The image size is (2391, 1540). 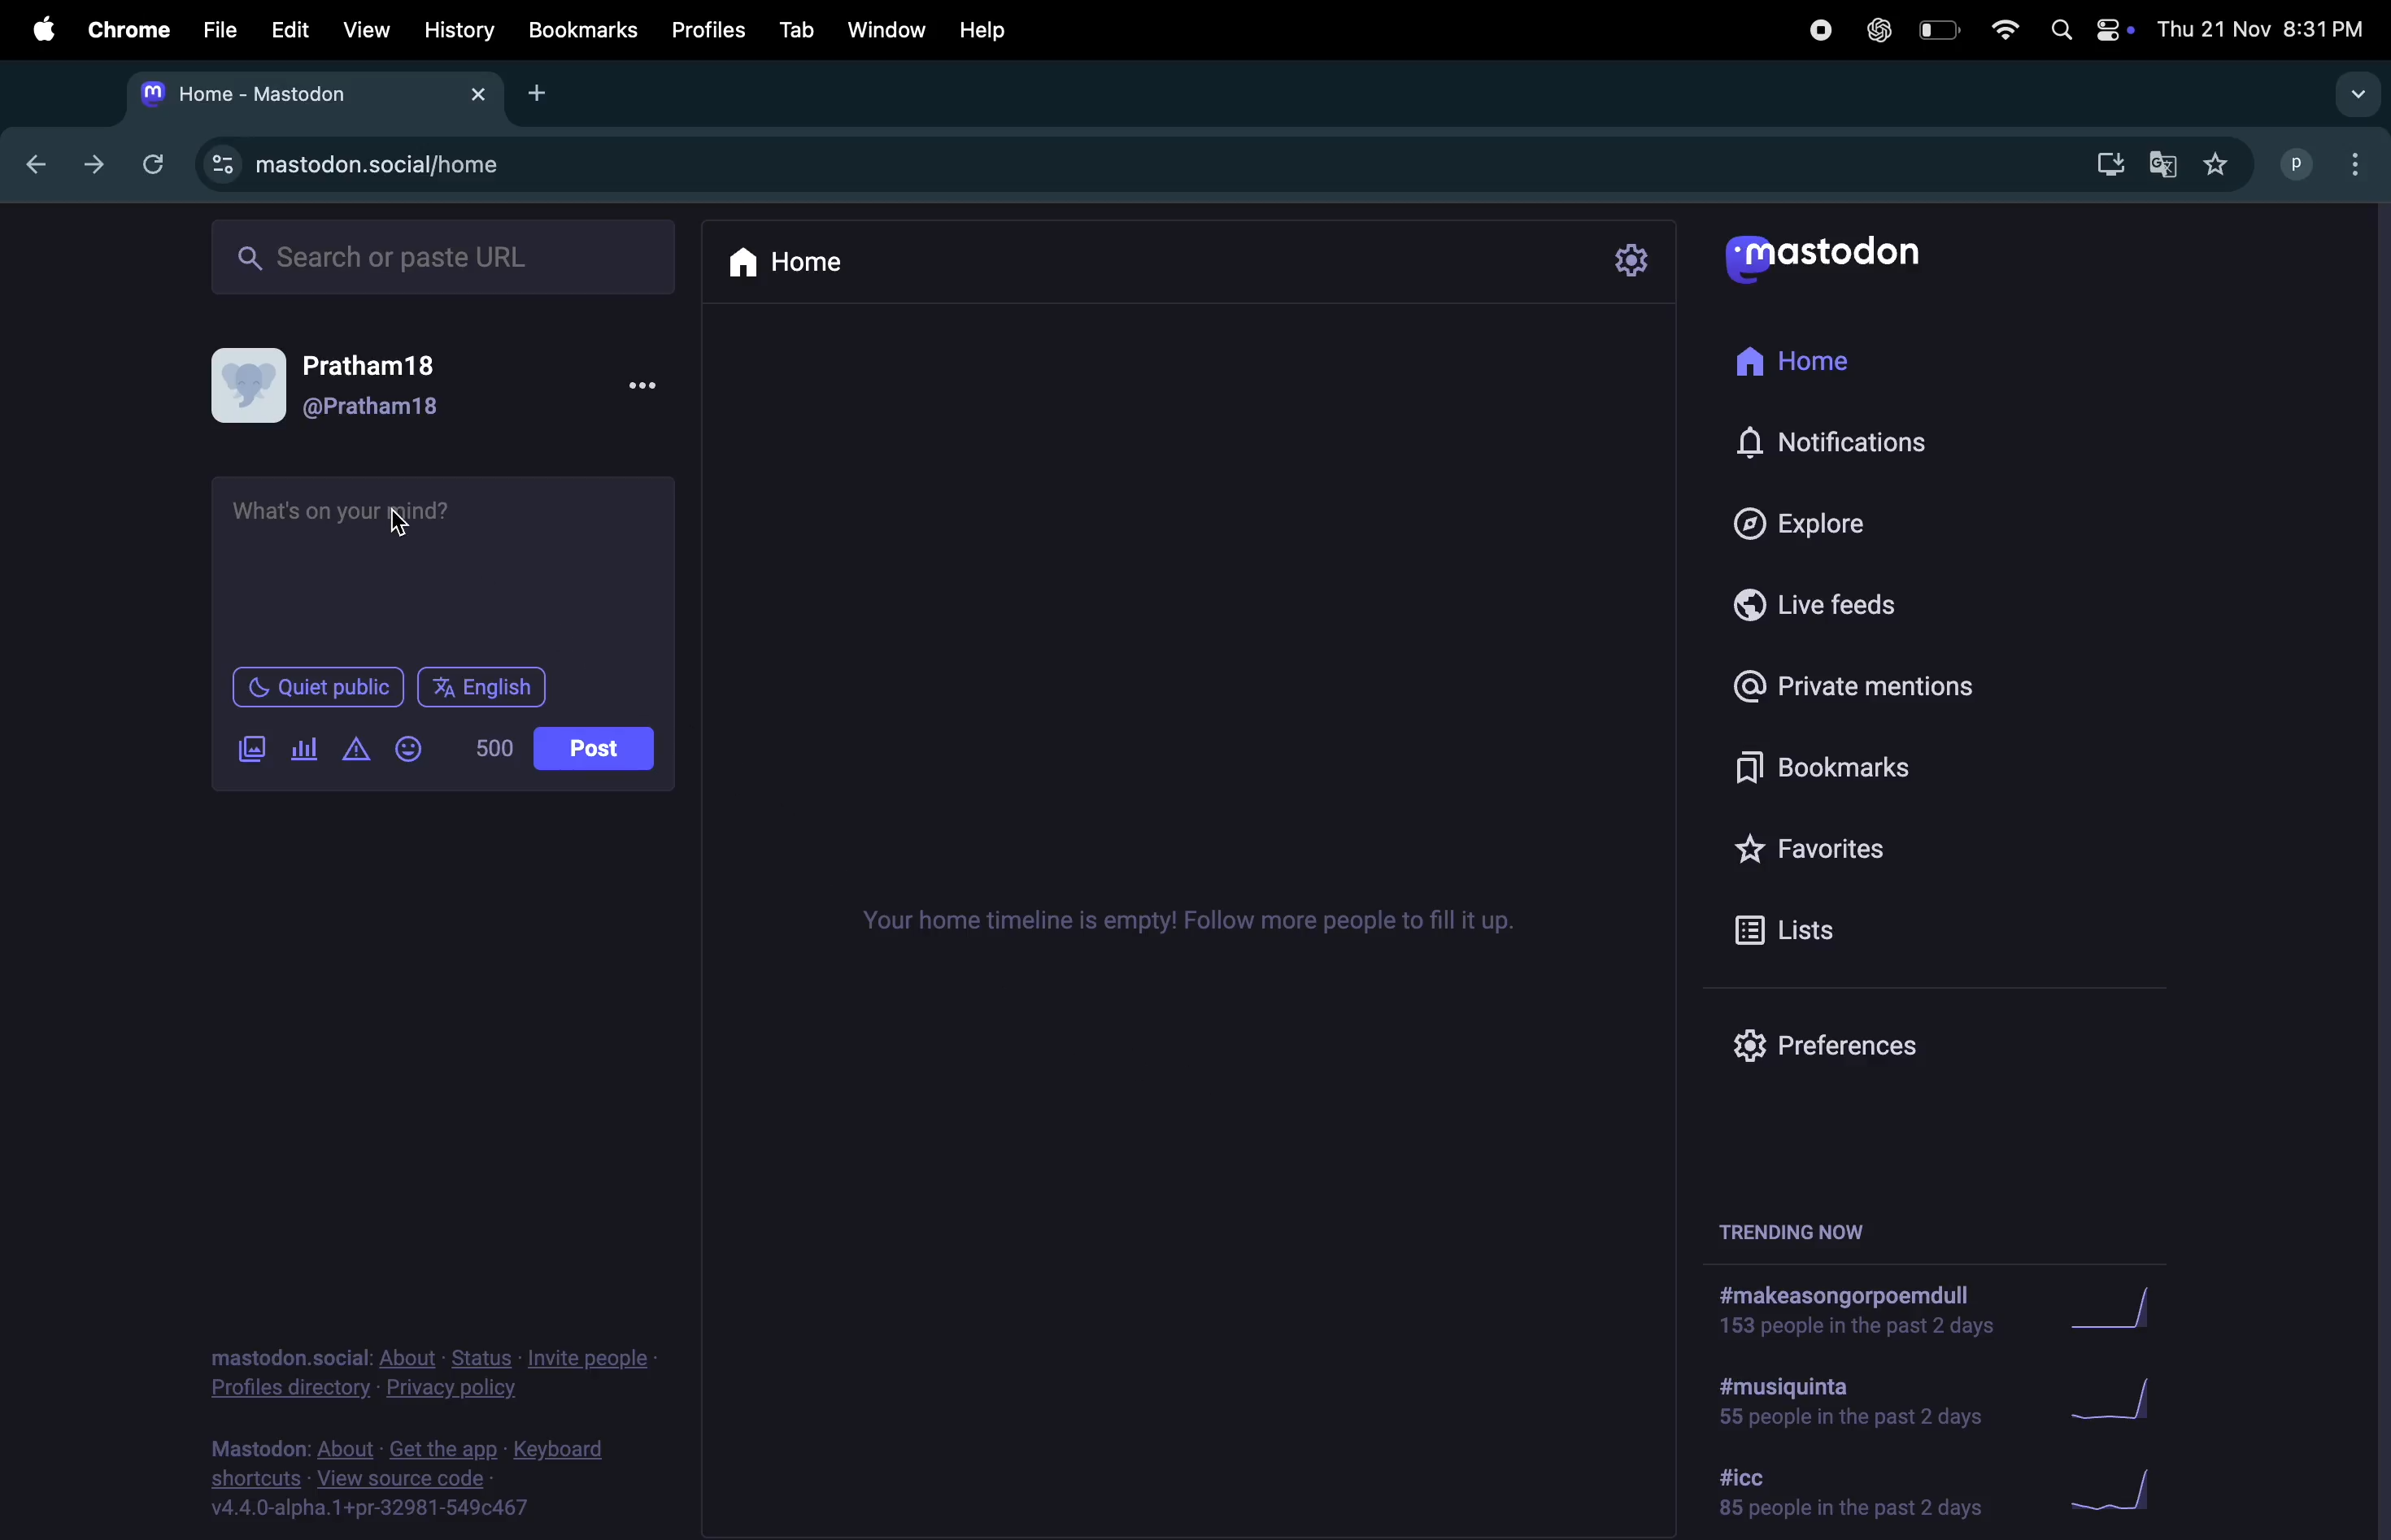 I want to click on notifications, so click(x=1840, y=441).